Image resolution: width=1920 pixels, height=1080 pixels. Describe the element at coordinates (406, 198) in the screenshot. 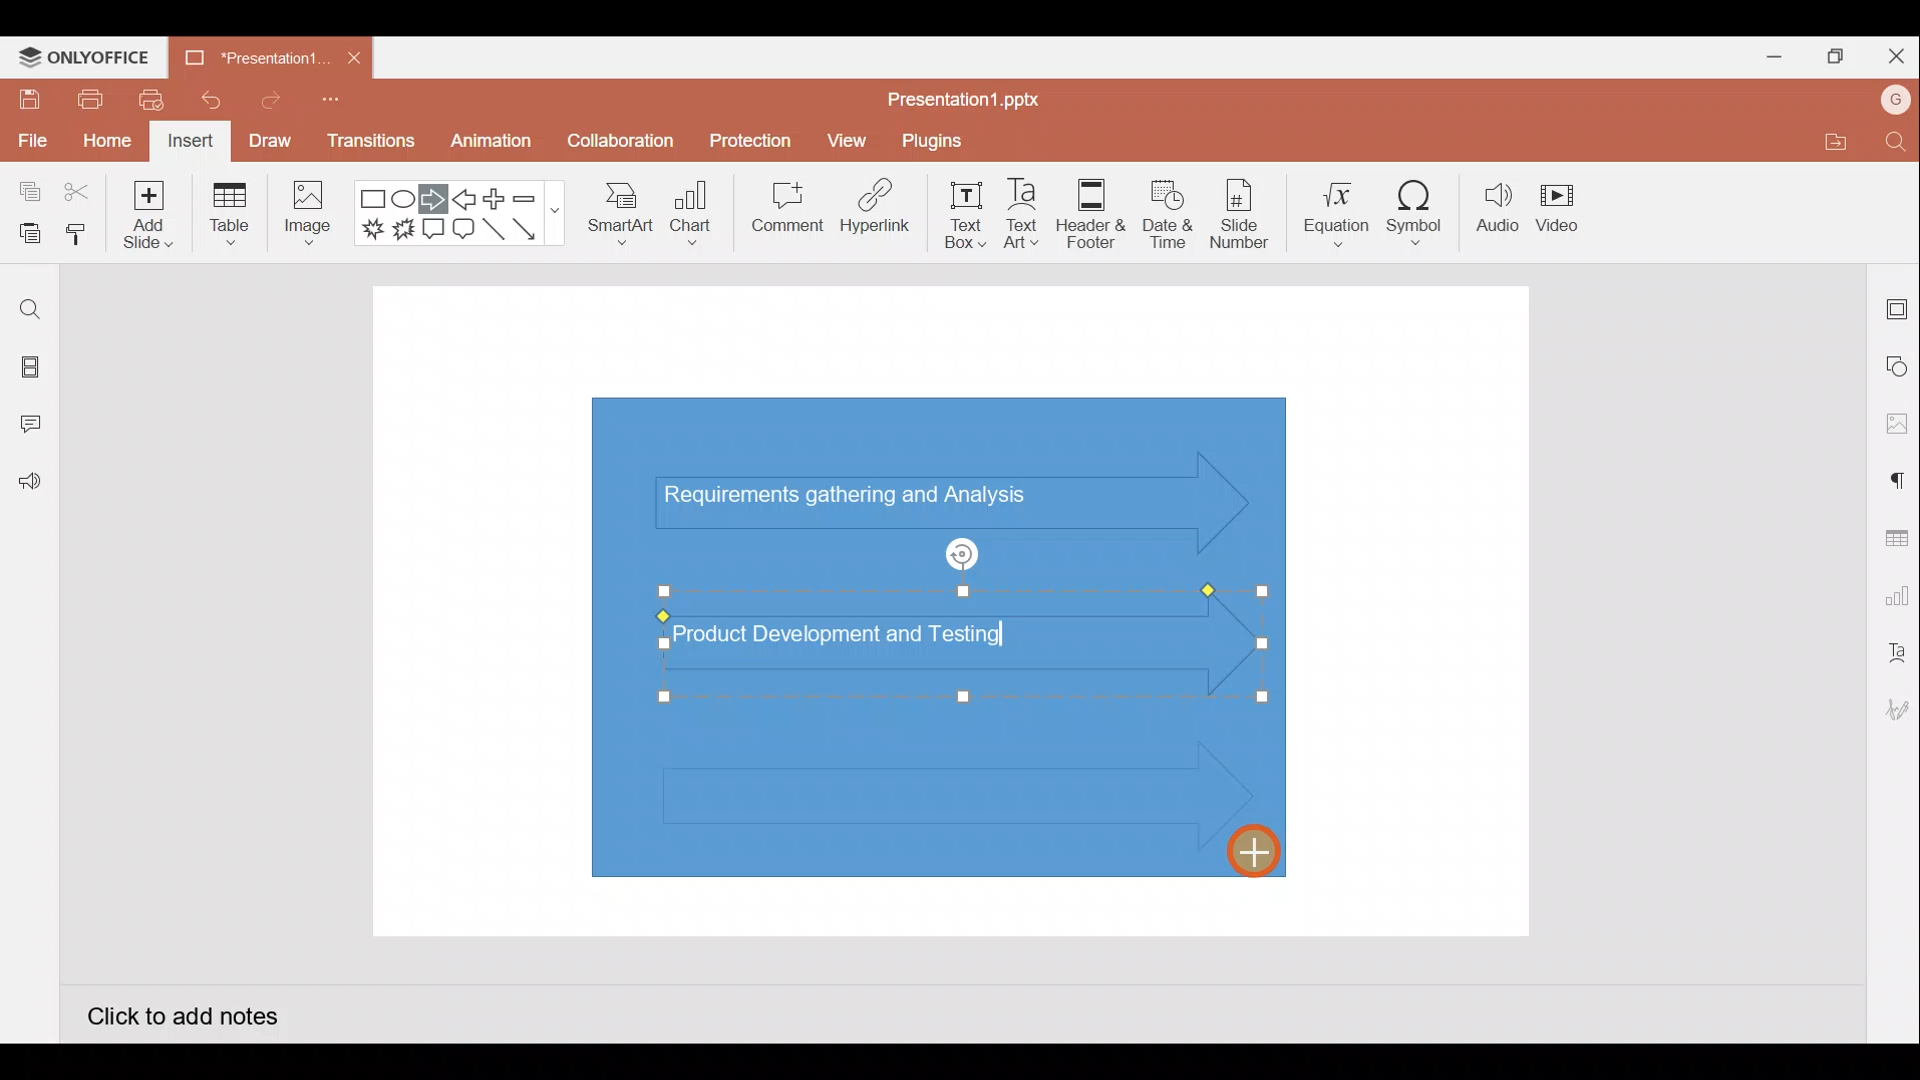

I see `Ellipse` at that location.